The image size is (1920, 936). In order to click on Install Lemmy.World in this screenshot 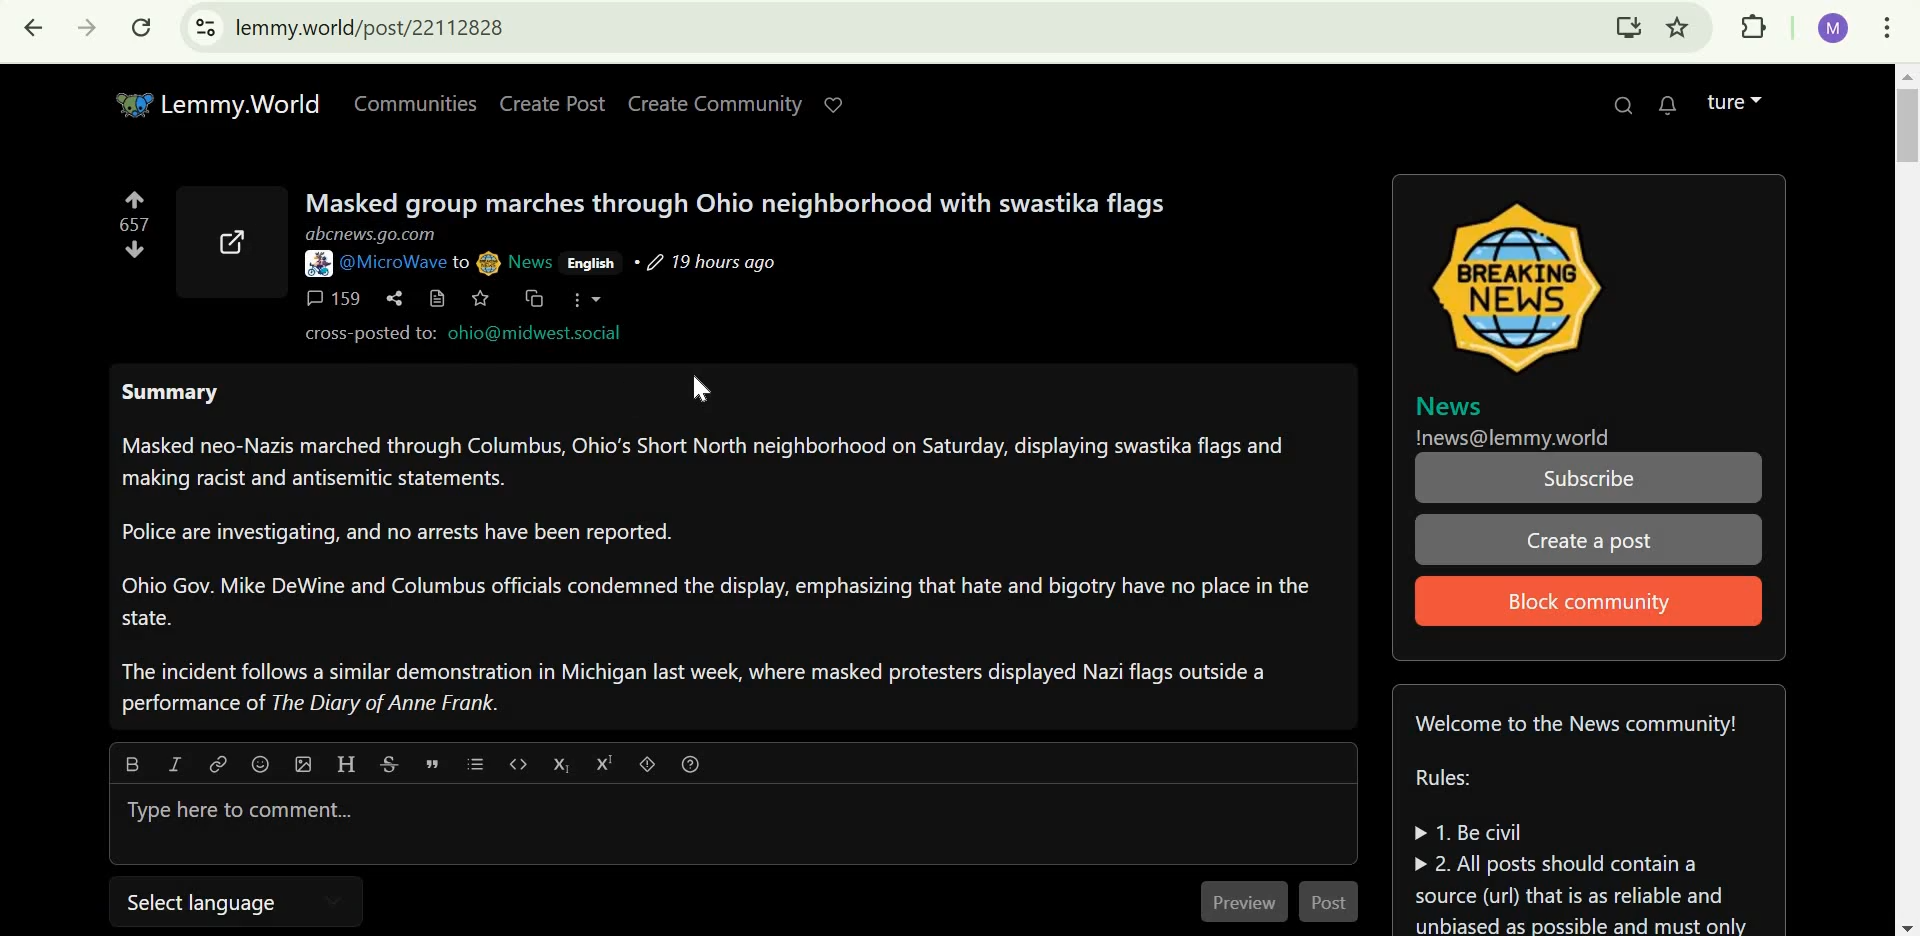, I will do `click(1628, 23)`.